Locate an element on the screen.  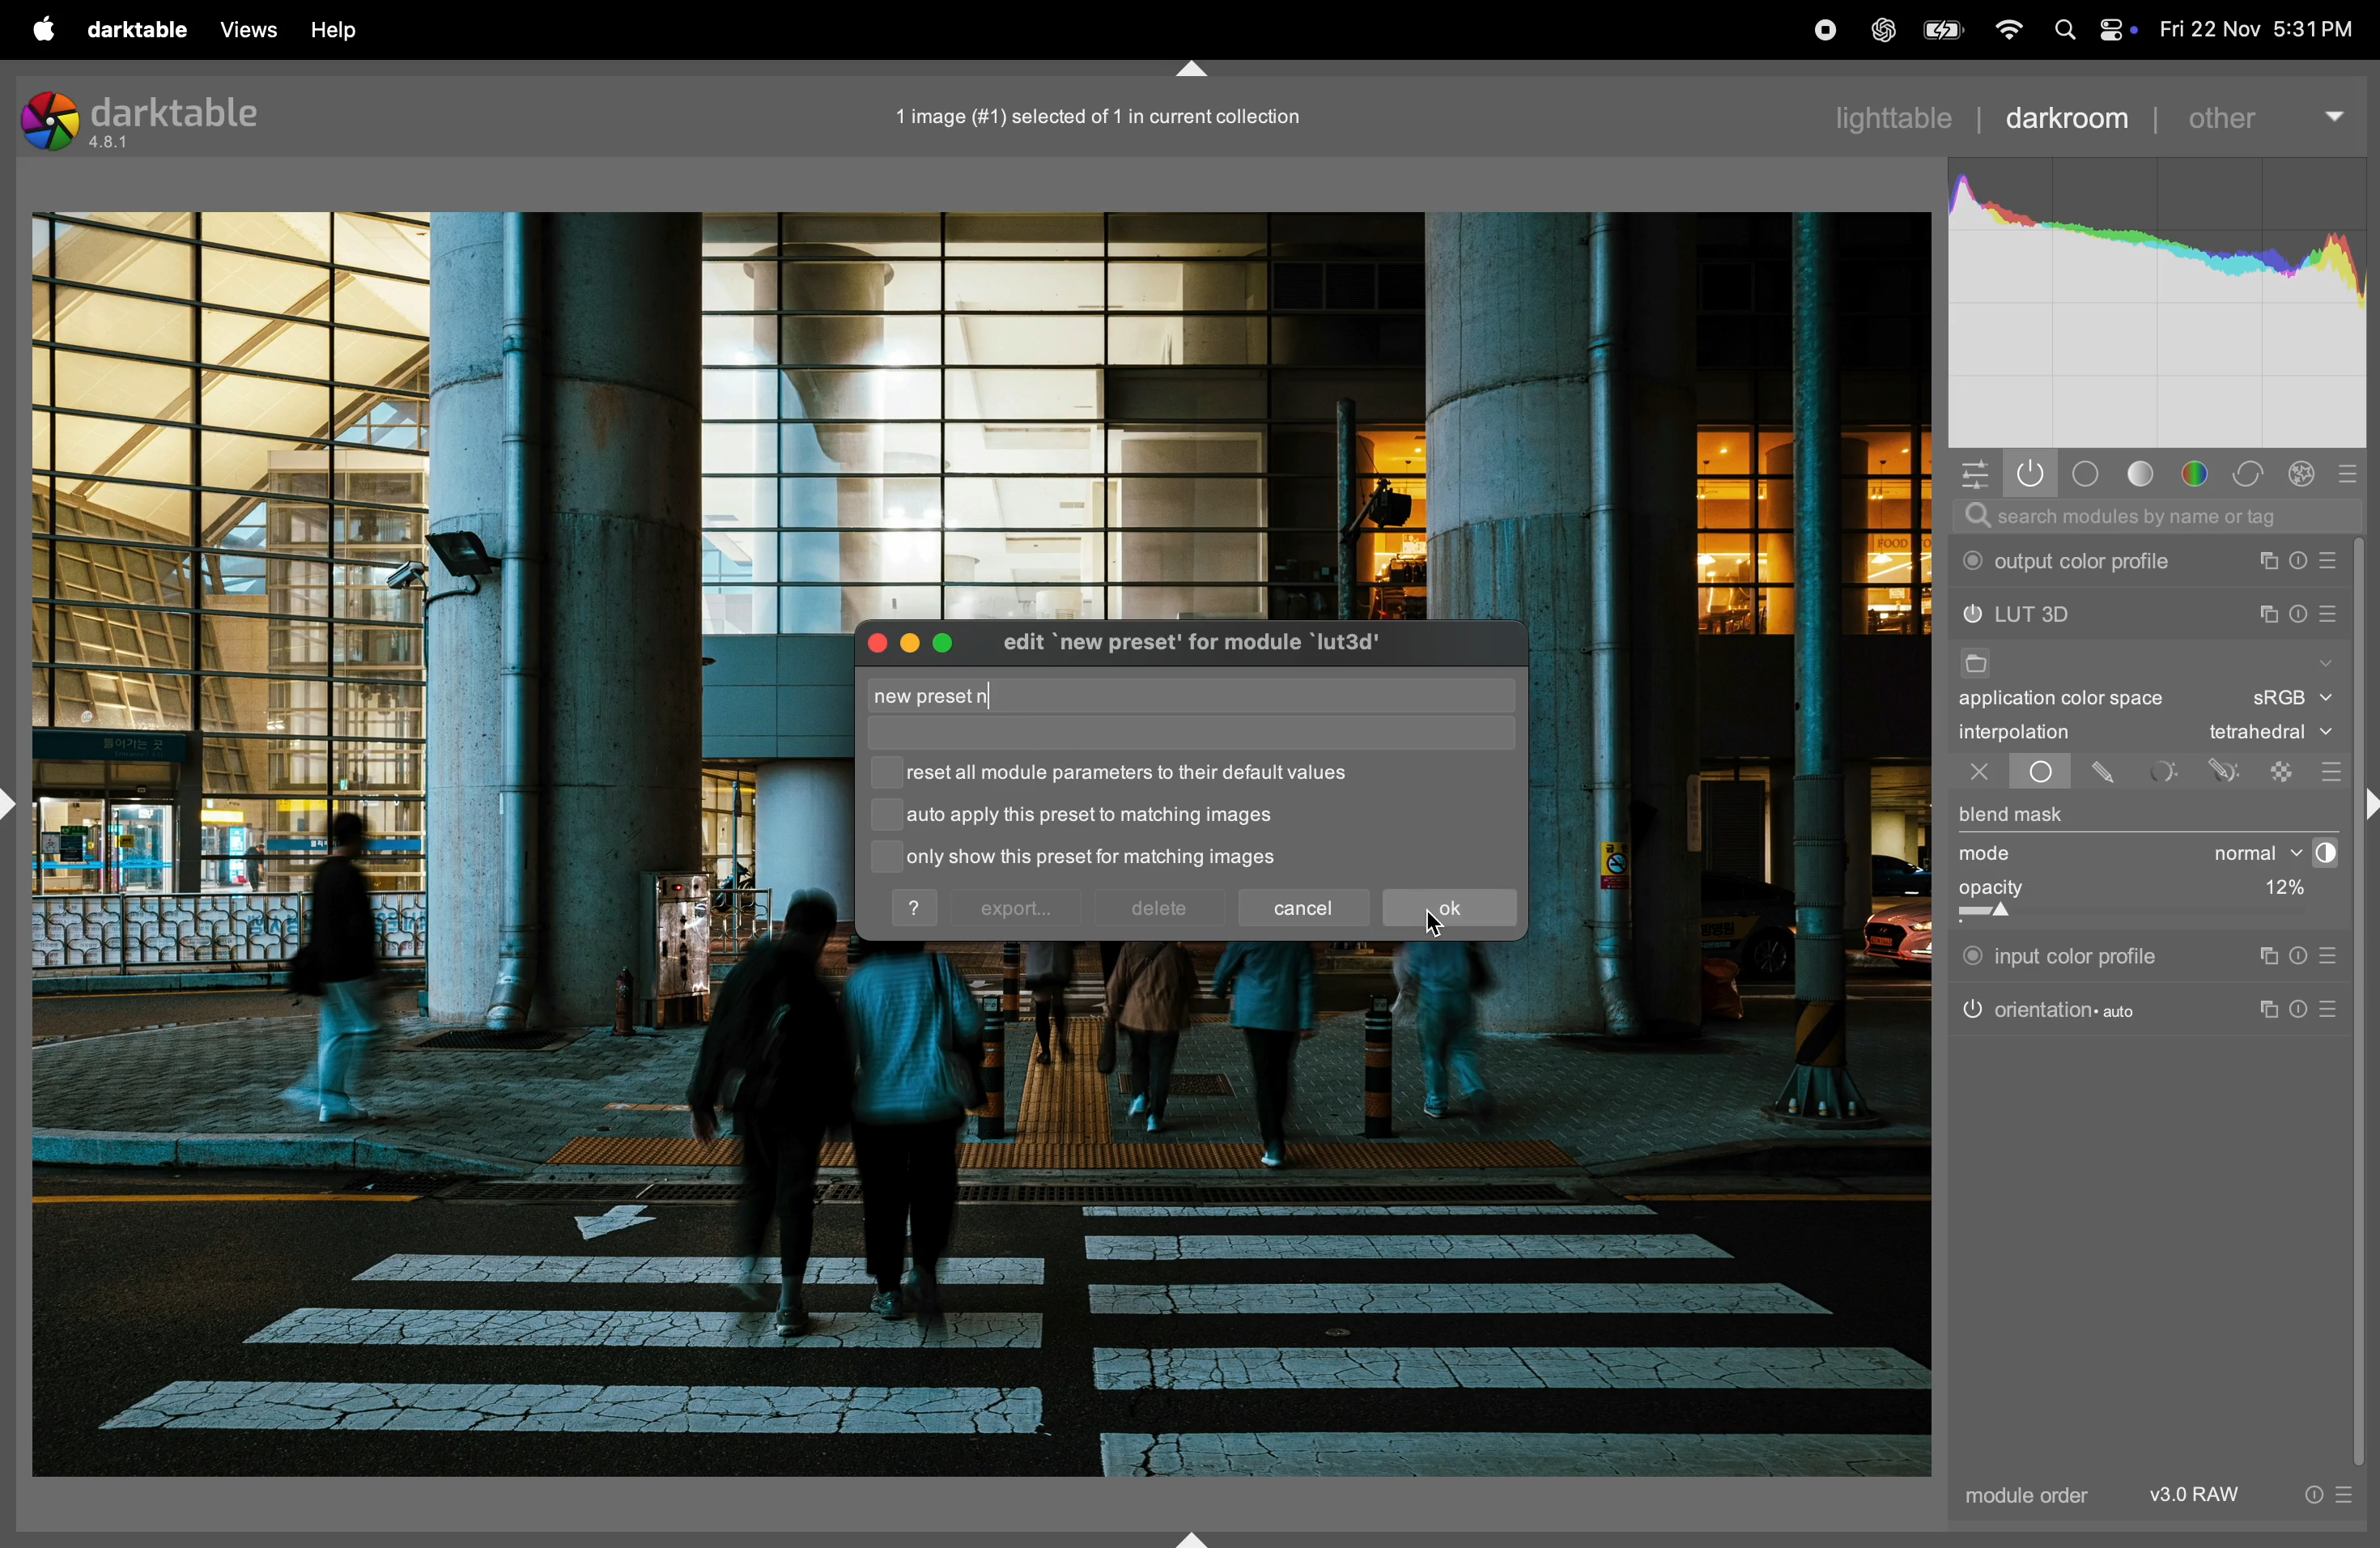
module order is located at coordinates (2021, 1498).